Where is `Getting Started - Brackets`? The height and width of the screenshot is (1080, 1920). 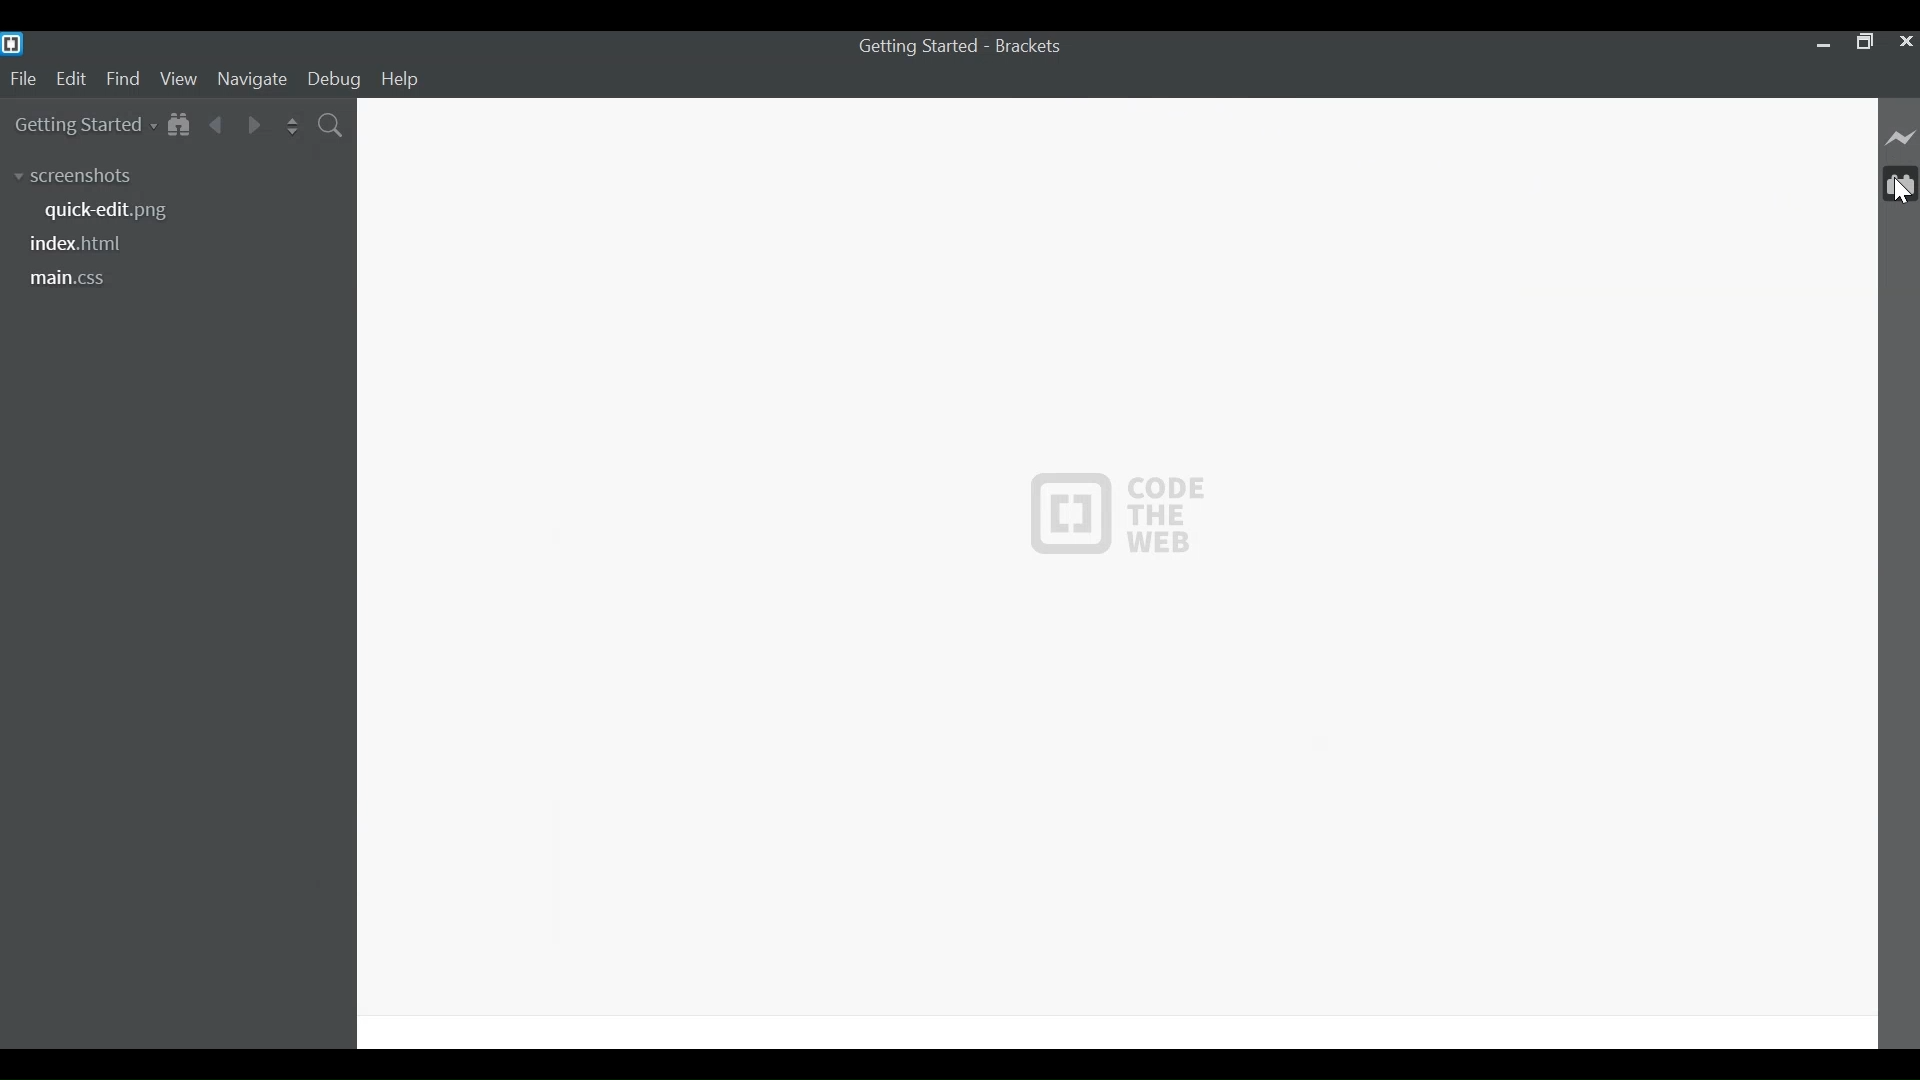
Getting Started - Brackets is located at coordinates (955, 46).